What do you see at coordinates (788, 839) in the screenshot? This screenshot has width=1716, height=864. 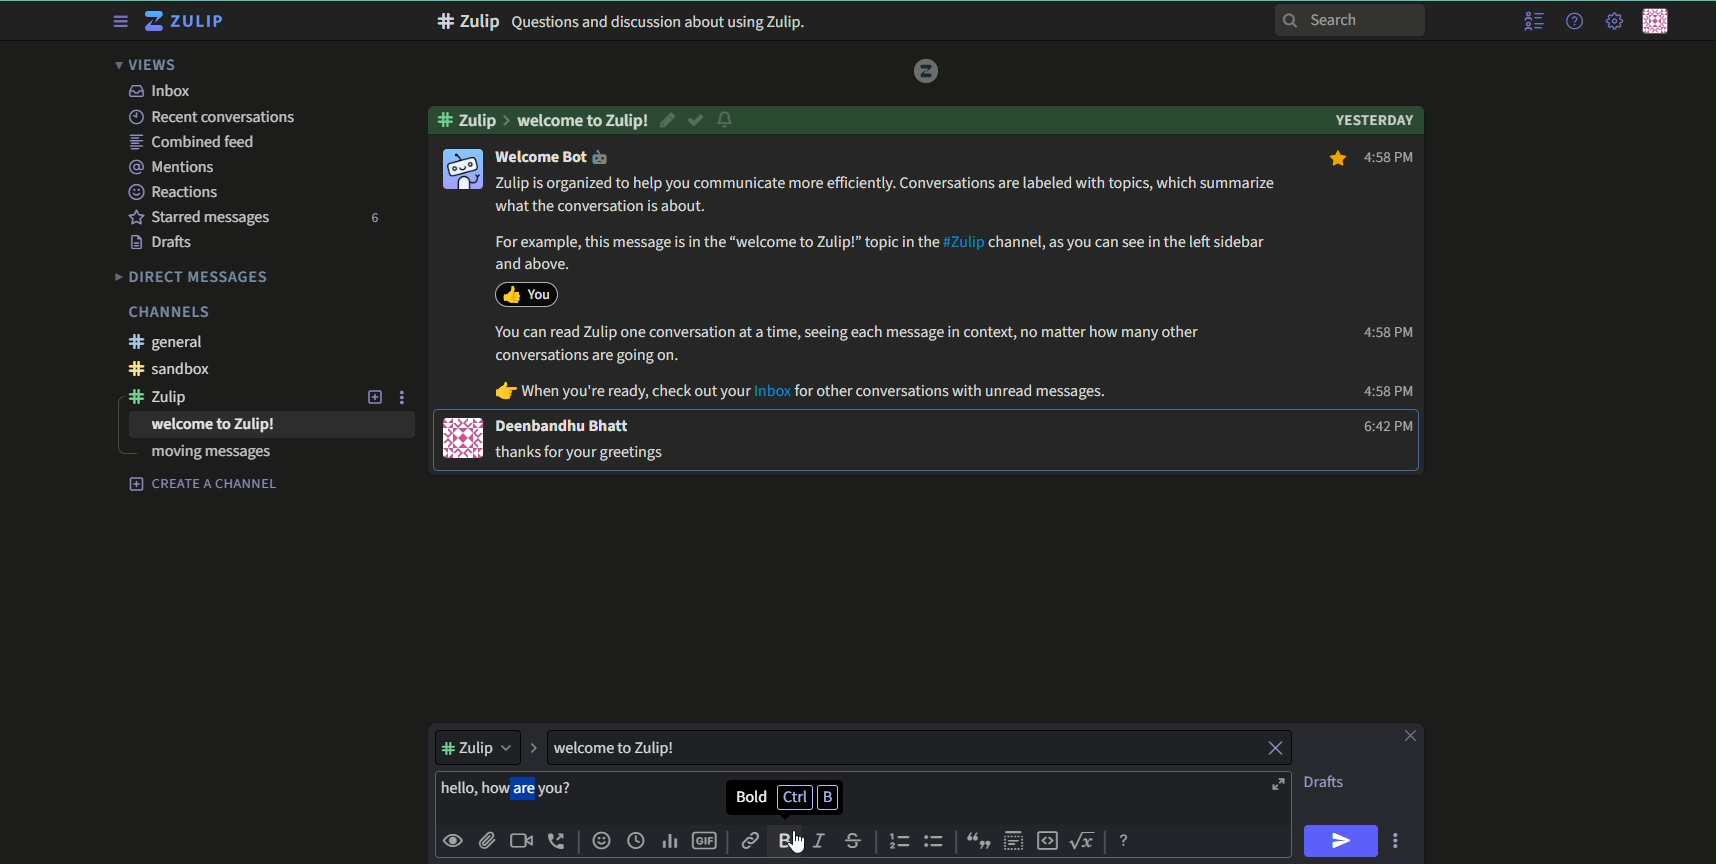 I see `cursor` at bounding box center [788, 839].